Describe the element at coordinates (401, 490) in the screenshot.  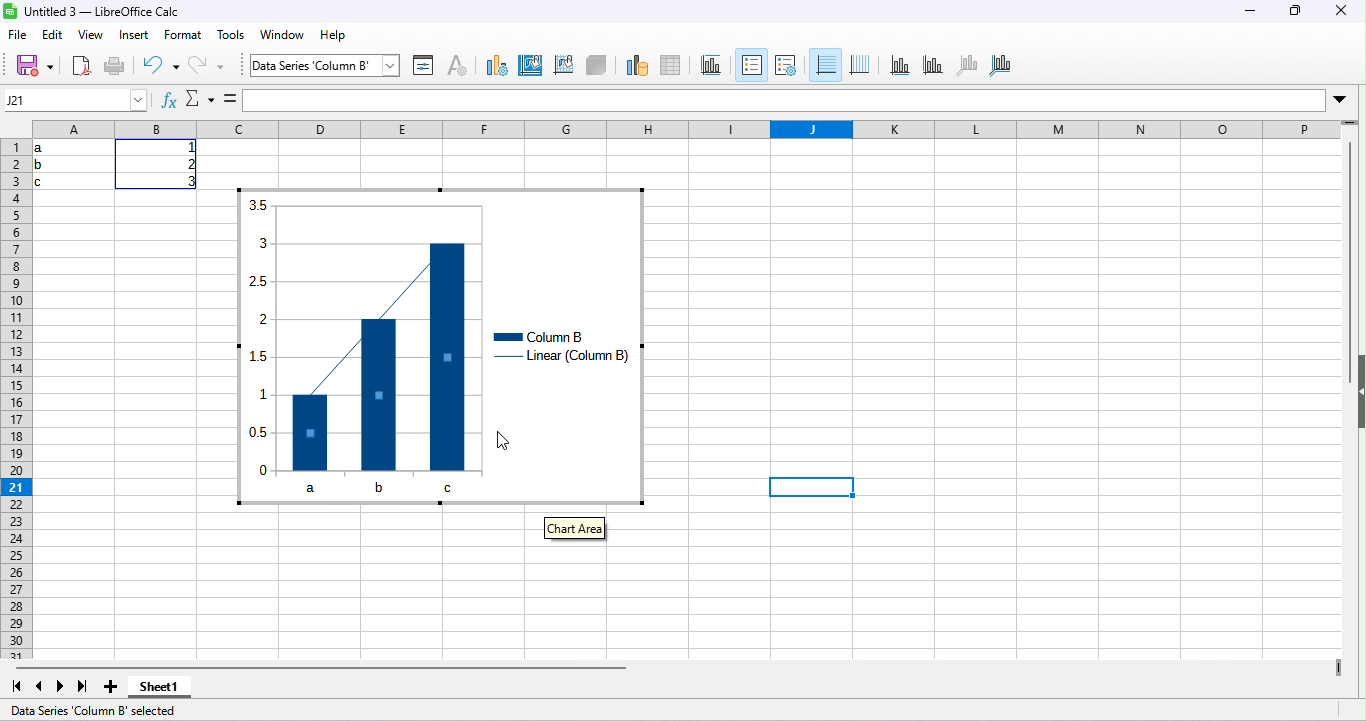
I see `b` at that location.